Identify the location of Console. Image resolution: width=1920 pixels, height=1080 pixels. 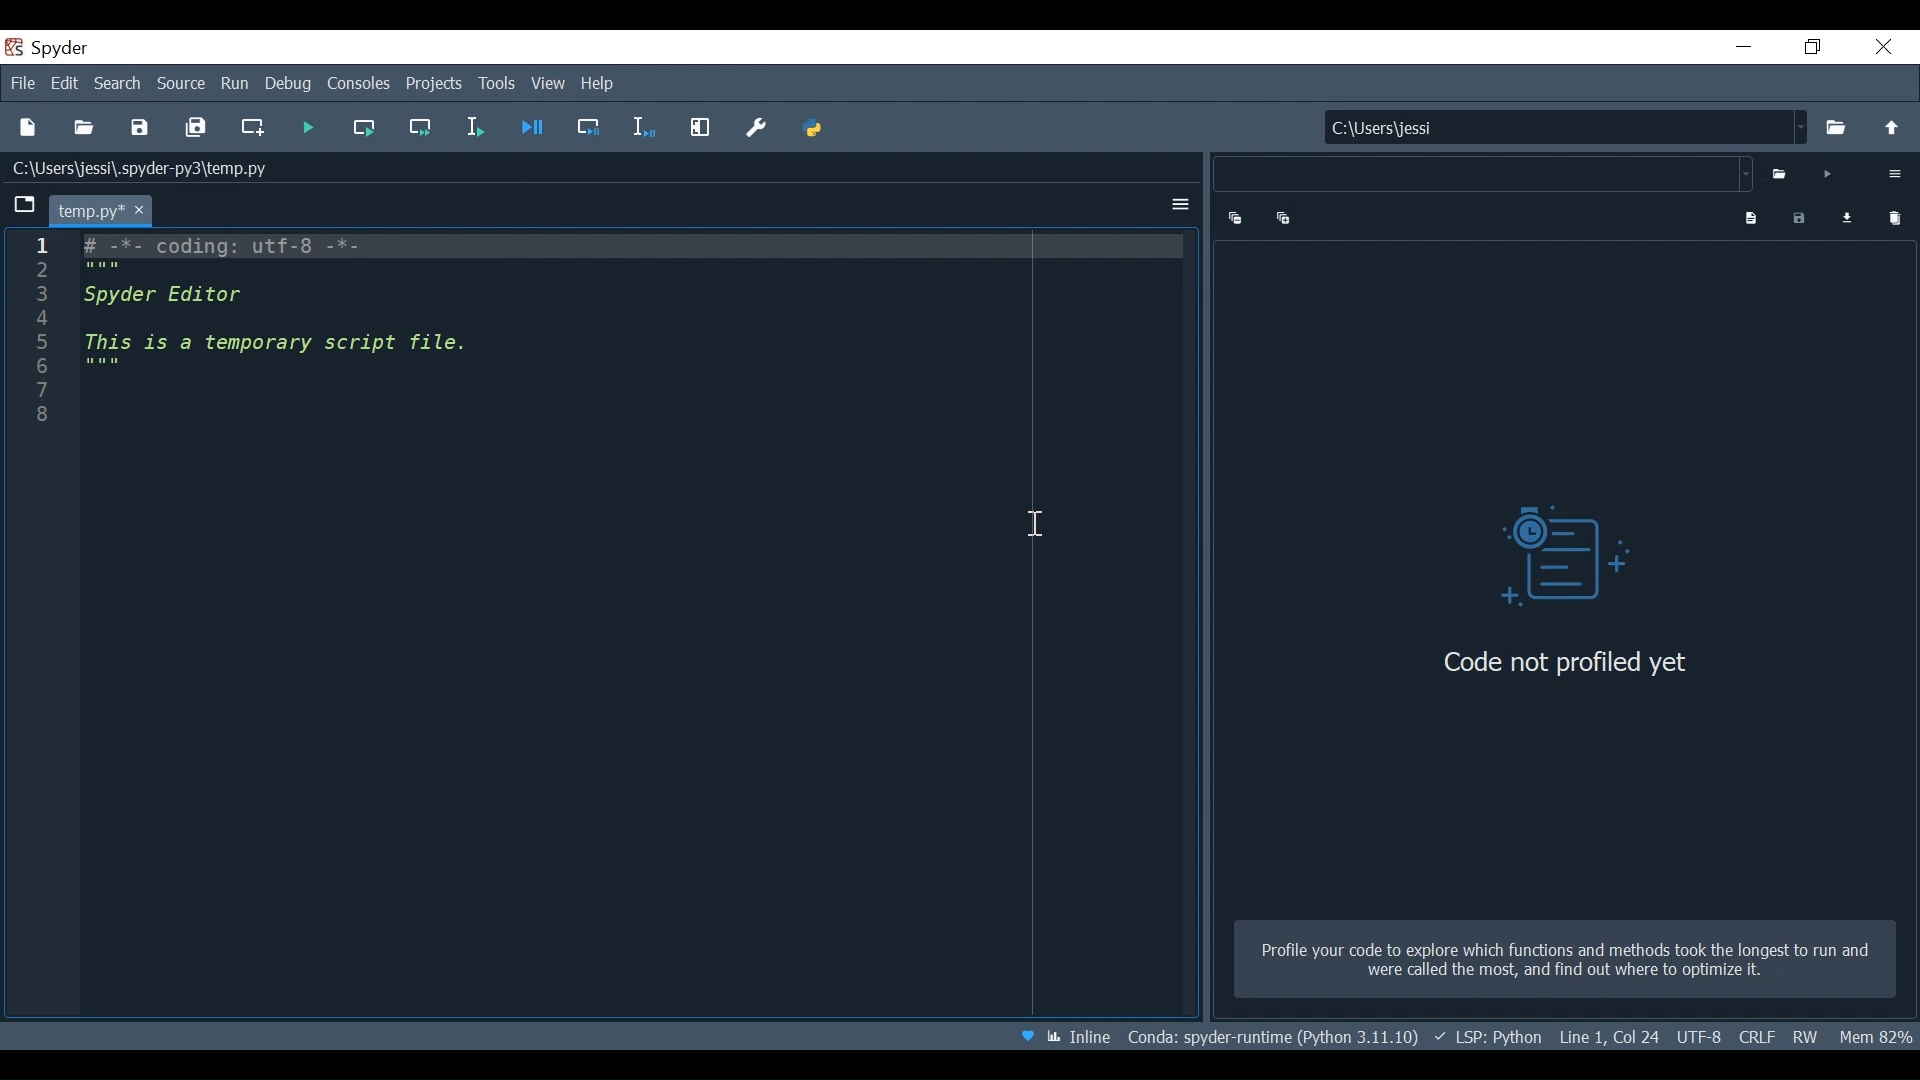
(359, 83).